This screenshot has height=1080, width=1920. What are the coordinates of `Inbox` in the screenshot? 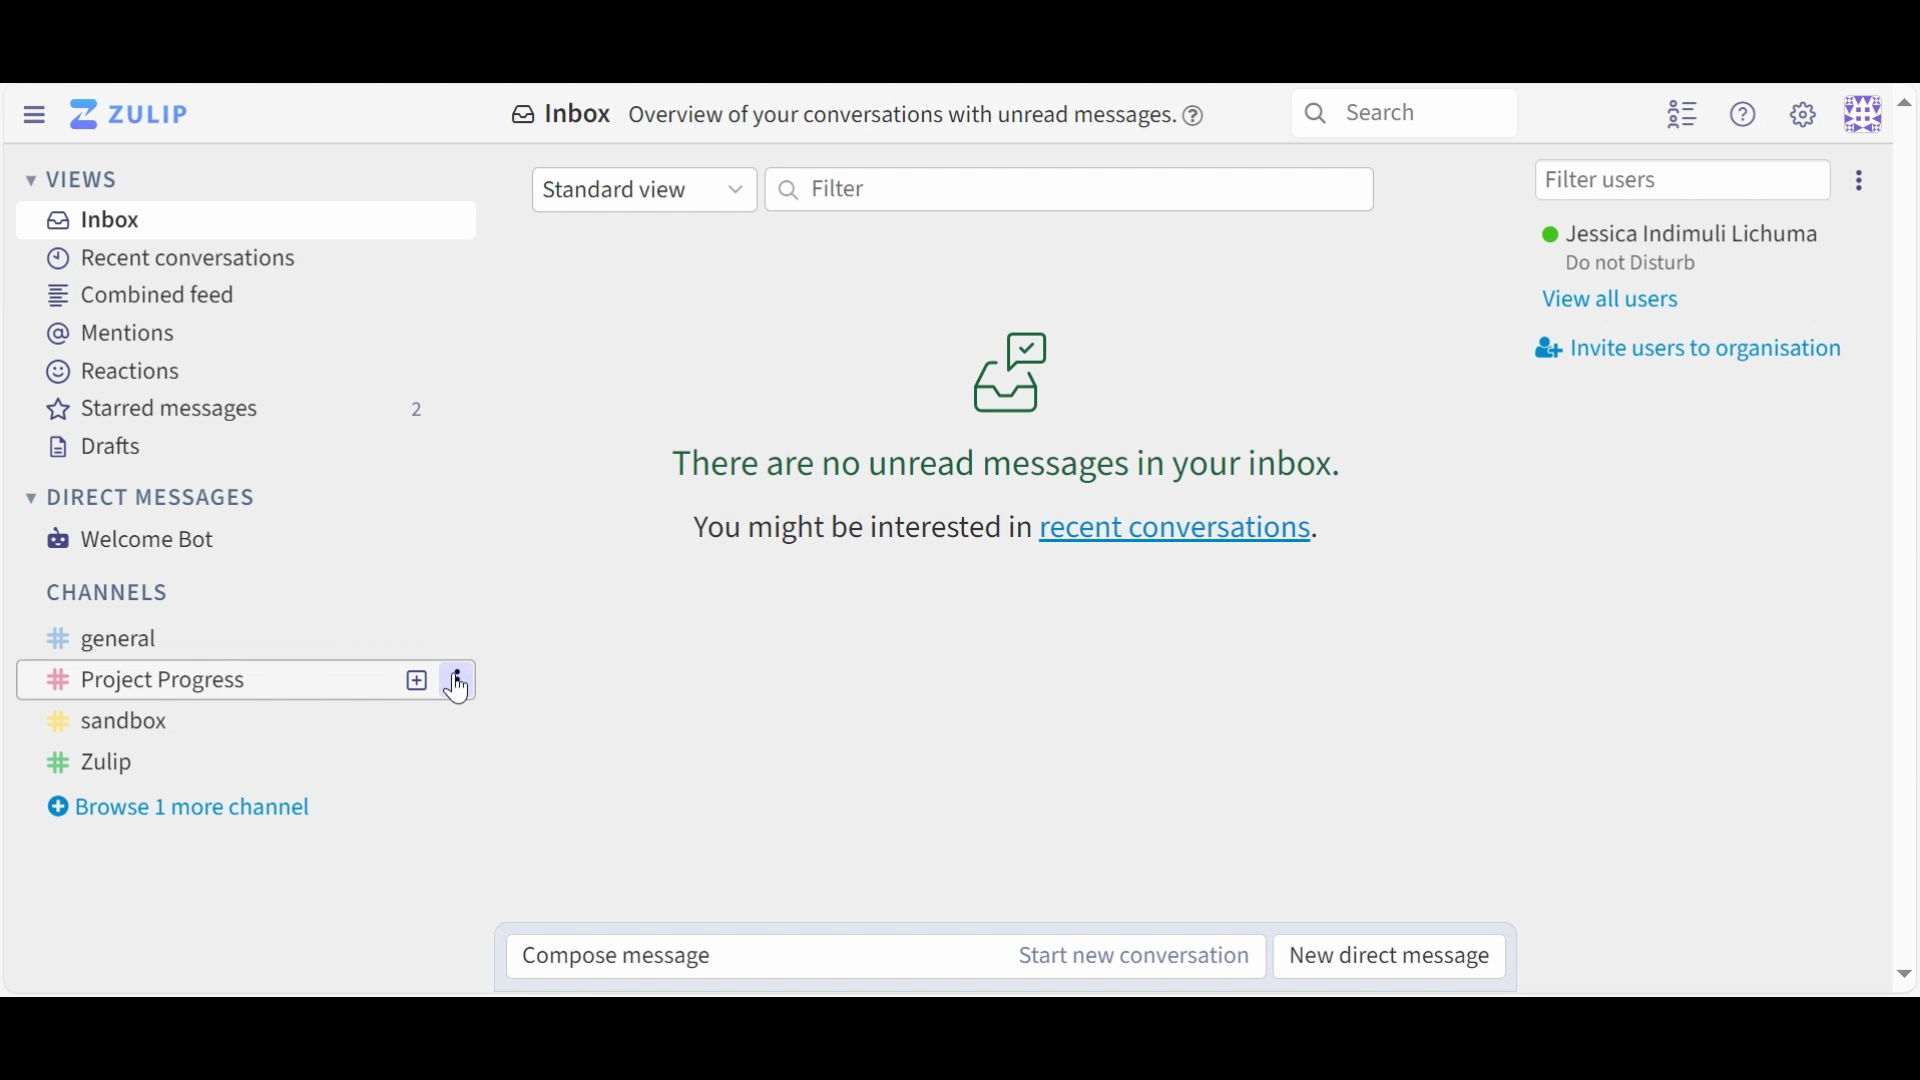 It's located at (93, 221).